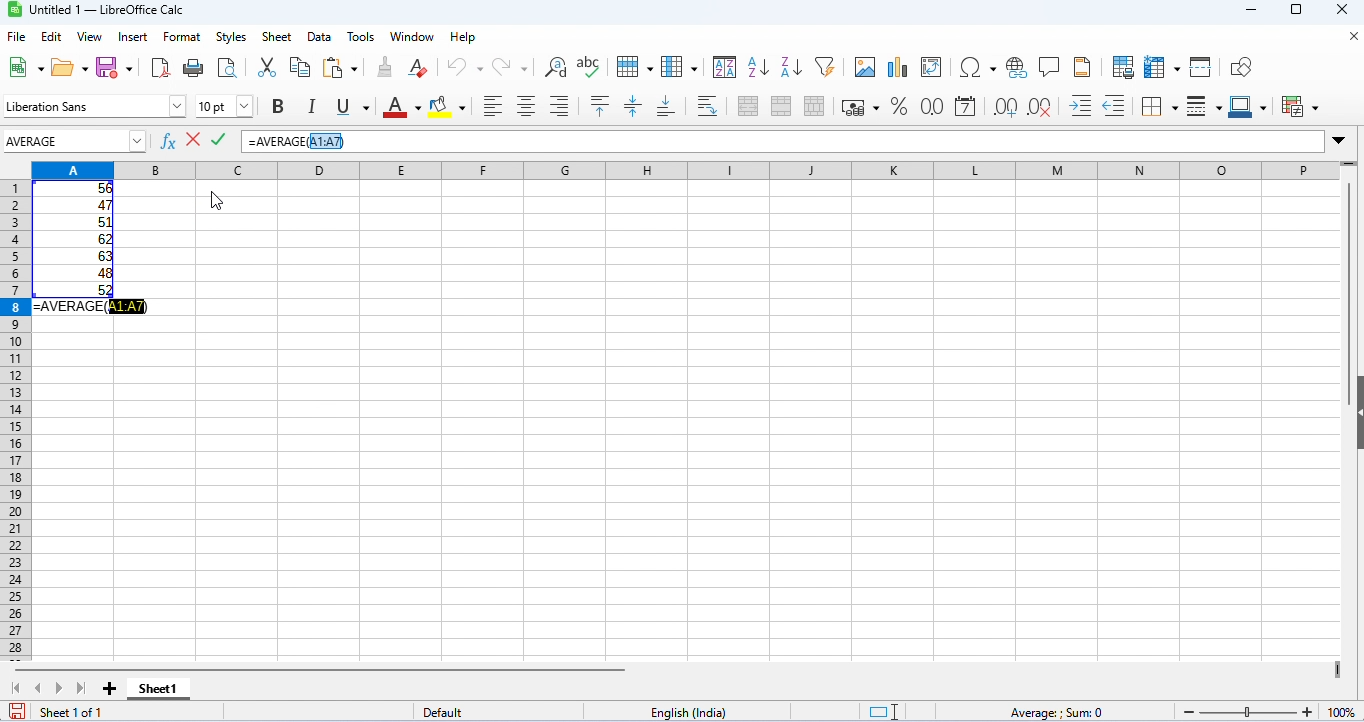 The image size is (1364, 722). What do you see at coordinates (415, 37) in the screenshot?
I see `window` at bounding box center [415, 37].